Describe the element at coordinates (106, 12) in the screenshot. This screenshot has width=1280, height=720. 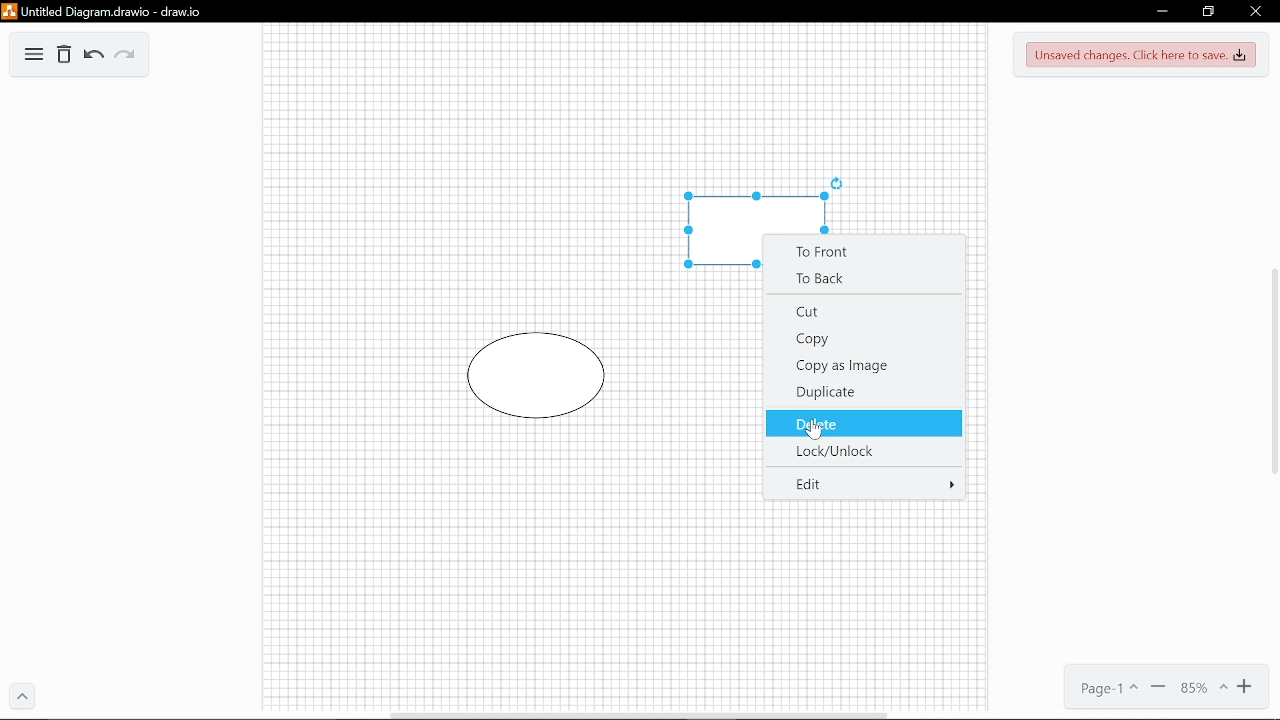
I see `Untitled Diagram.drawio-draw.io` at that location.